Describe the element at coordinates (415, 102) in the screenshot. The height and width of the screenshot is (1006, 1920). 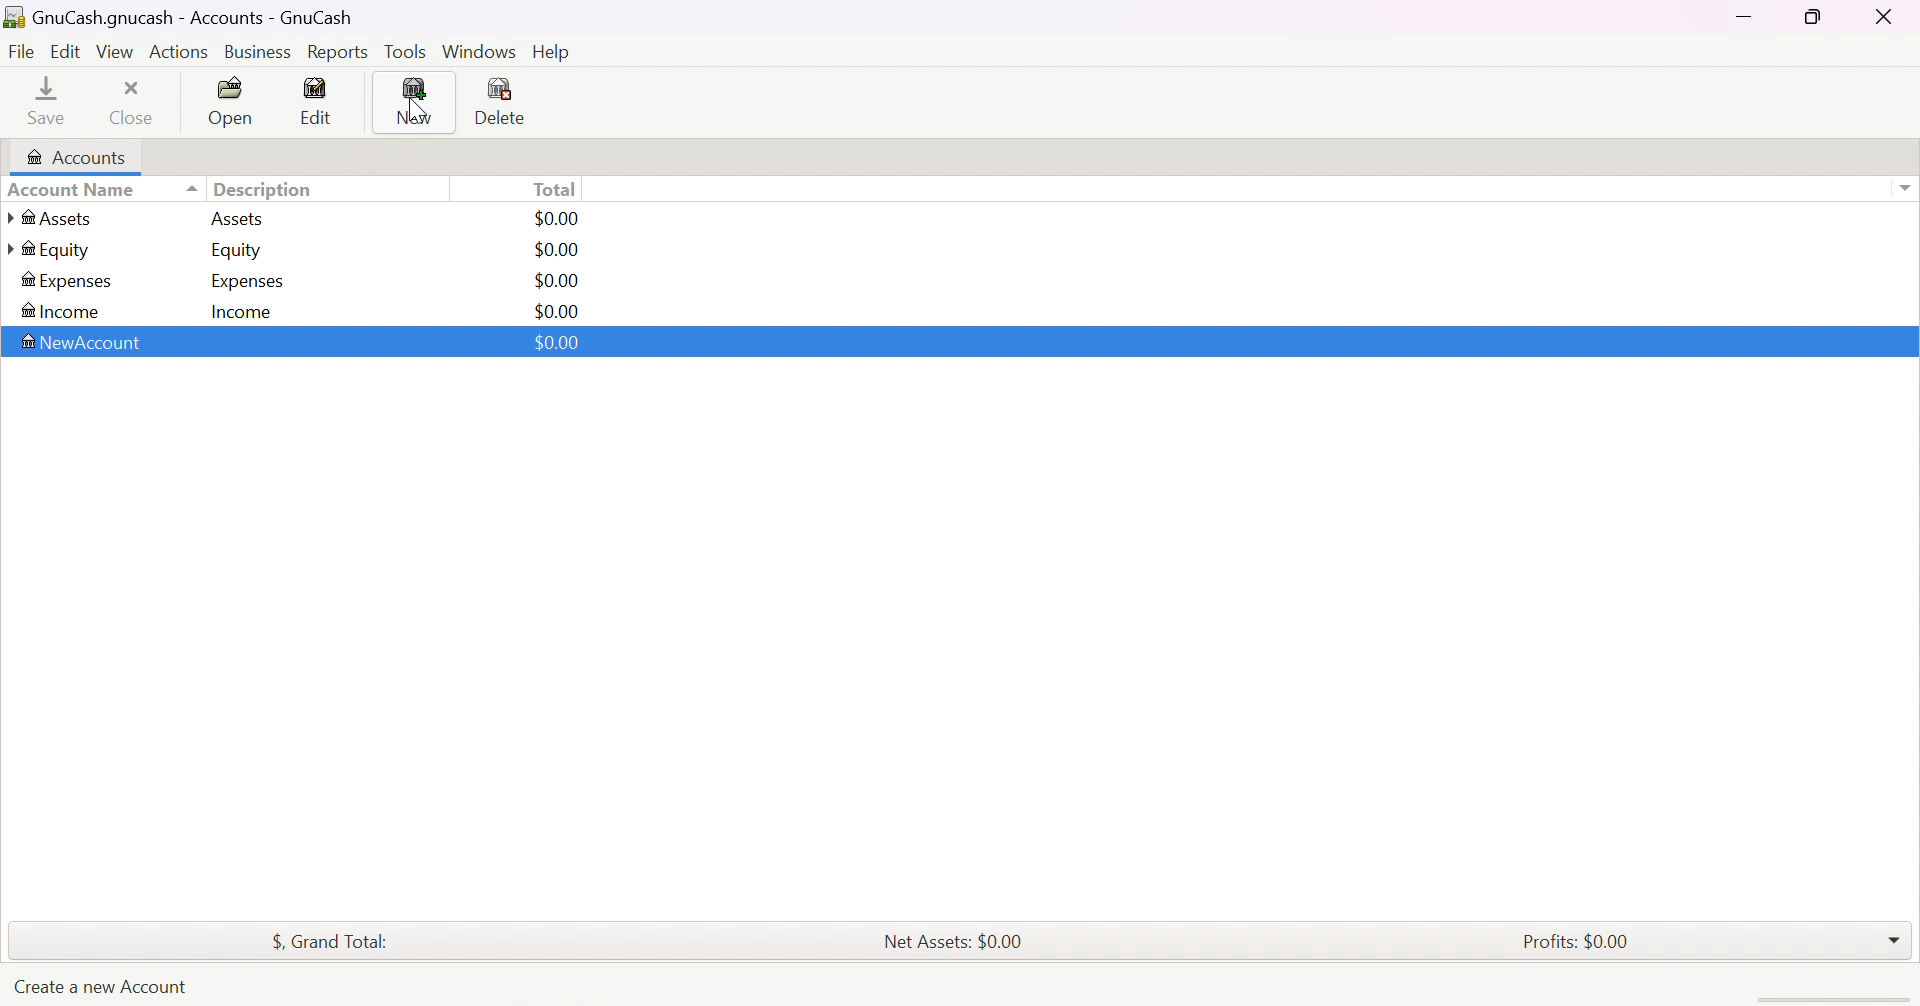
I see `New` at that location.